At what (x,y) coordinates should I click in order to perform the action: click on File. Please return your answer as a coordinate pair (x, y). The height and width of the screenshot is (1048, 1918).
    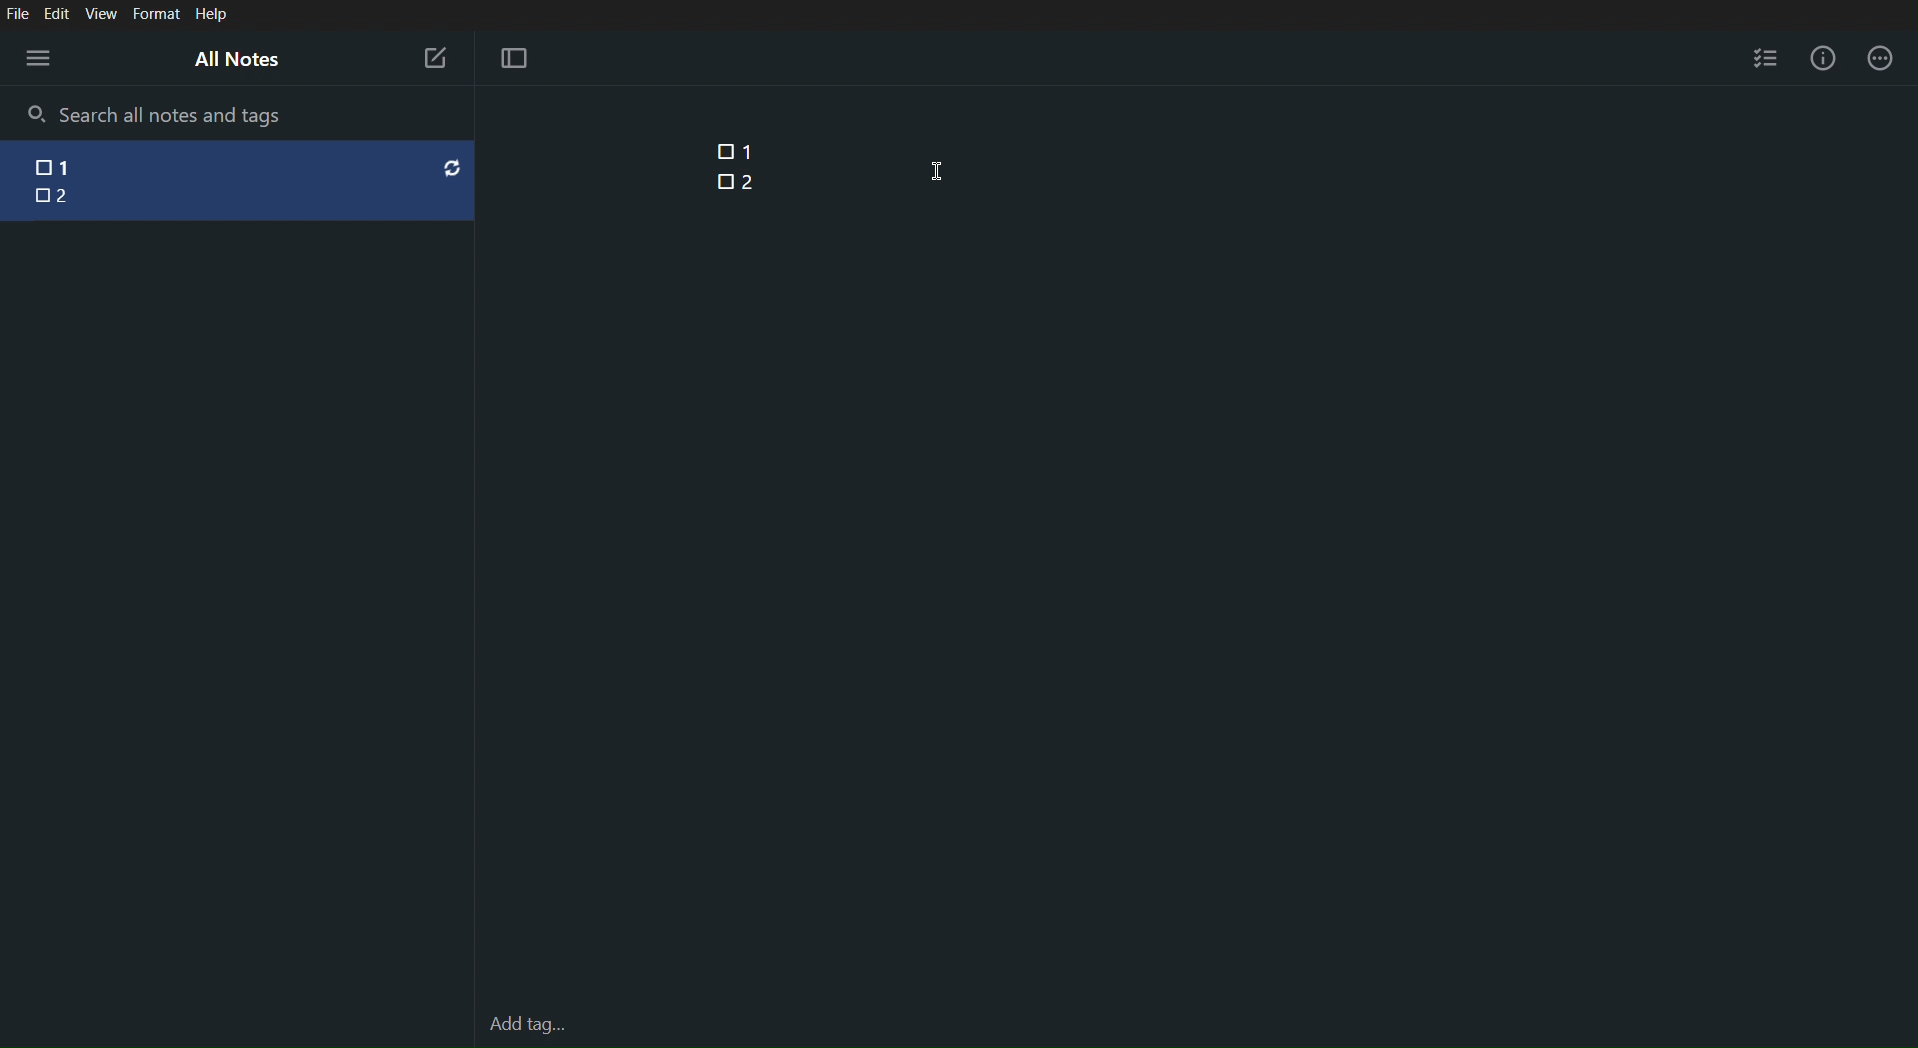
    Looking at the image, I should click on (17, 13).